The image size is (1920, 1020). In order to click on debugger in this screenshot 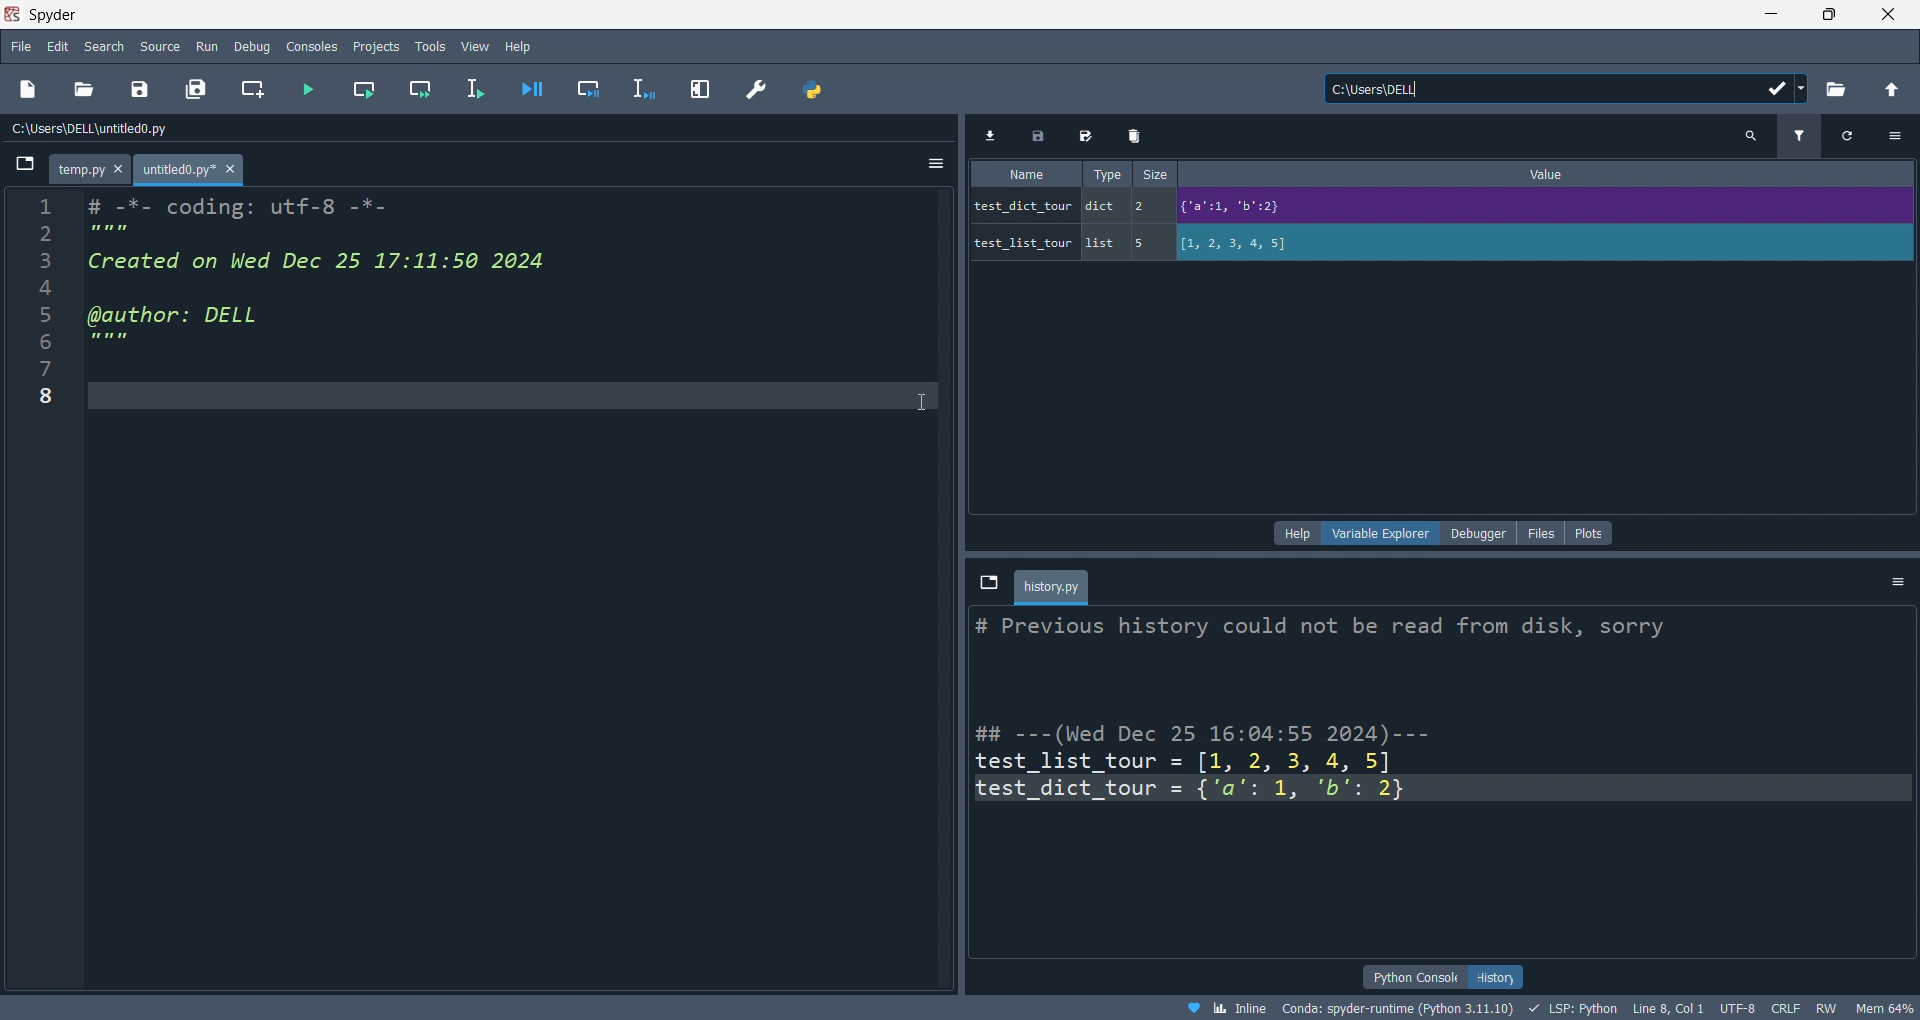, I will do `click(1478, 533)`.